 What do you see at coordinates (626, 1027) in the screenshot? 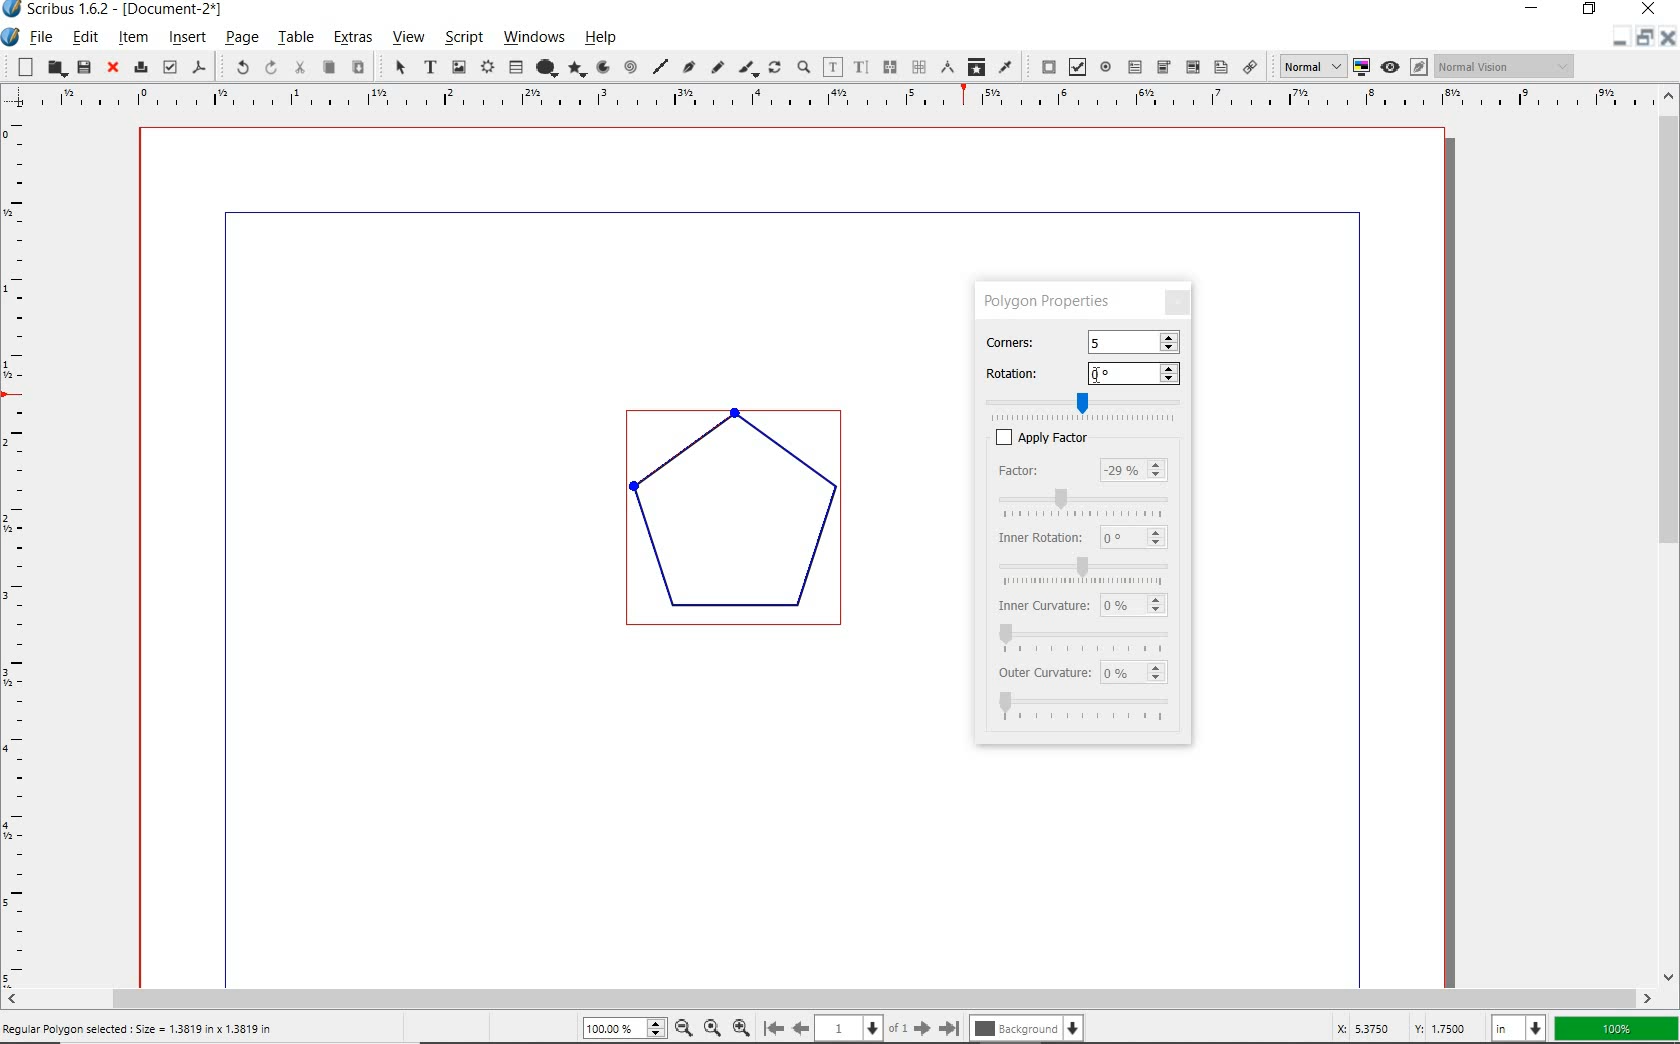
I see `100%` at bounding box center [626, 1027].